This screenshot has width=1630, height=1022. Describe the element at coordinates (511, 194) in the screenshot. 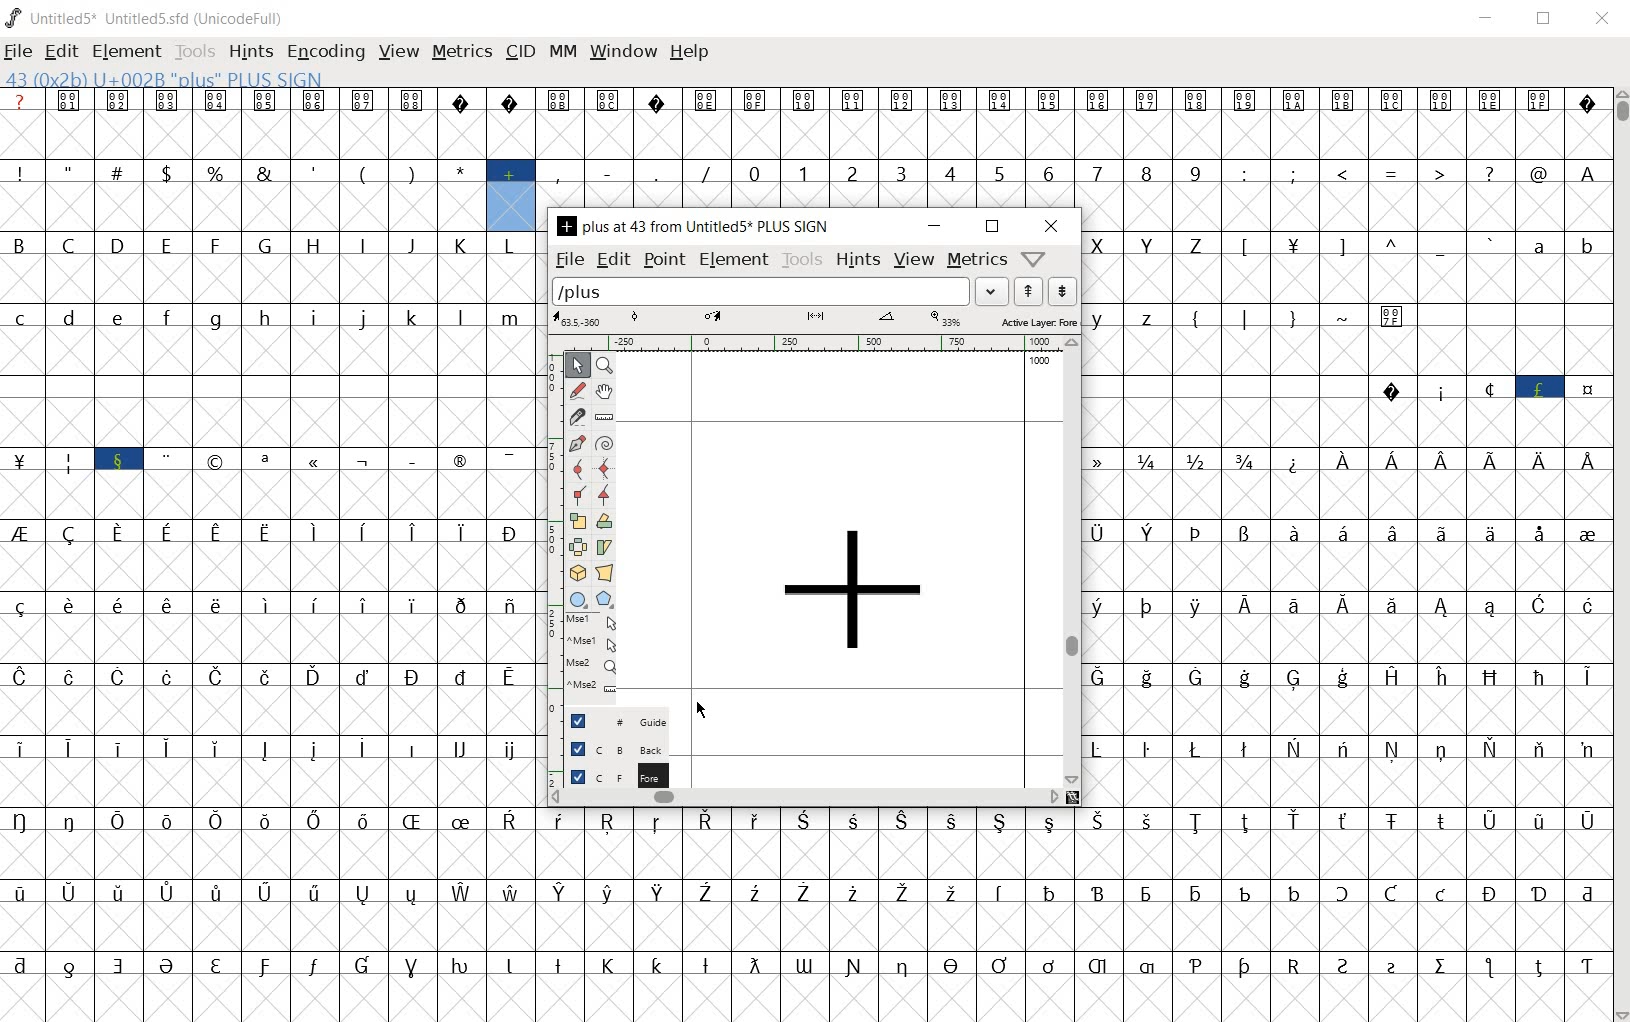

I see `addition` at that location.